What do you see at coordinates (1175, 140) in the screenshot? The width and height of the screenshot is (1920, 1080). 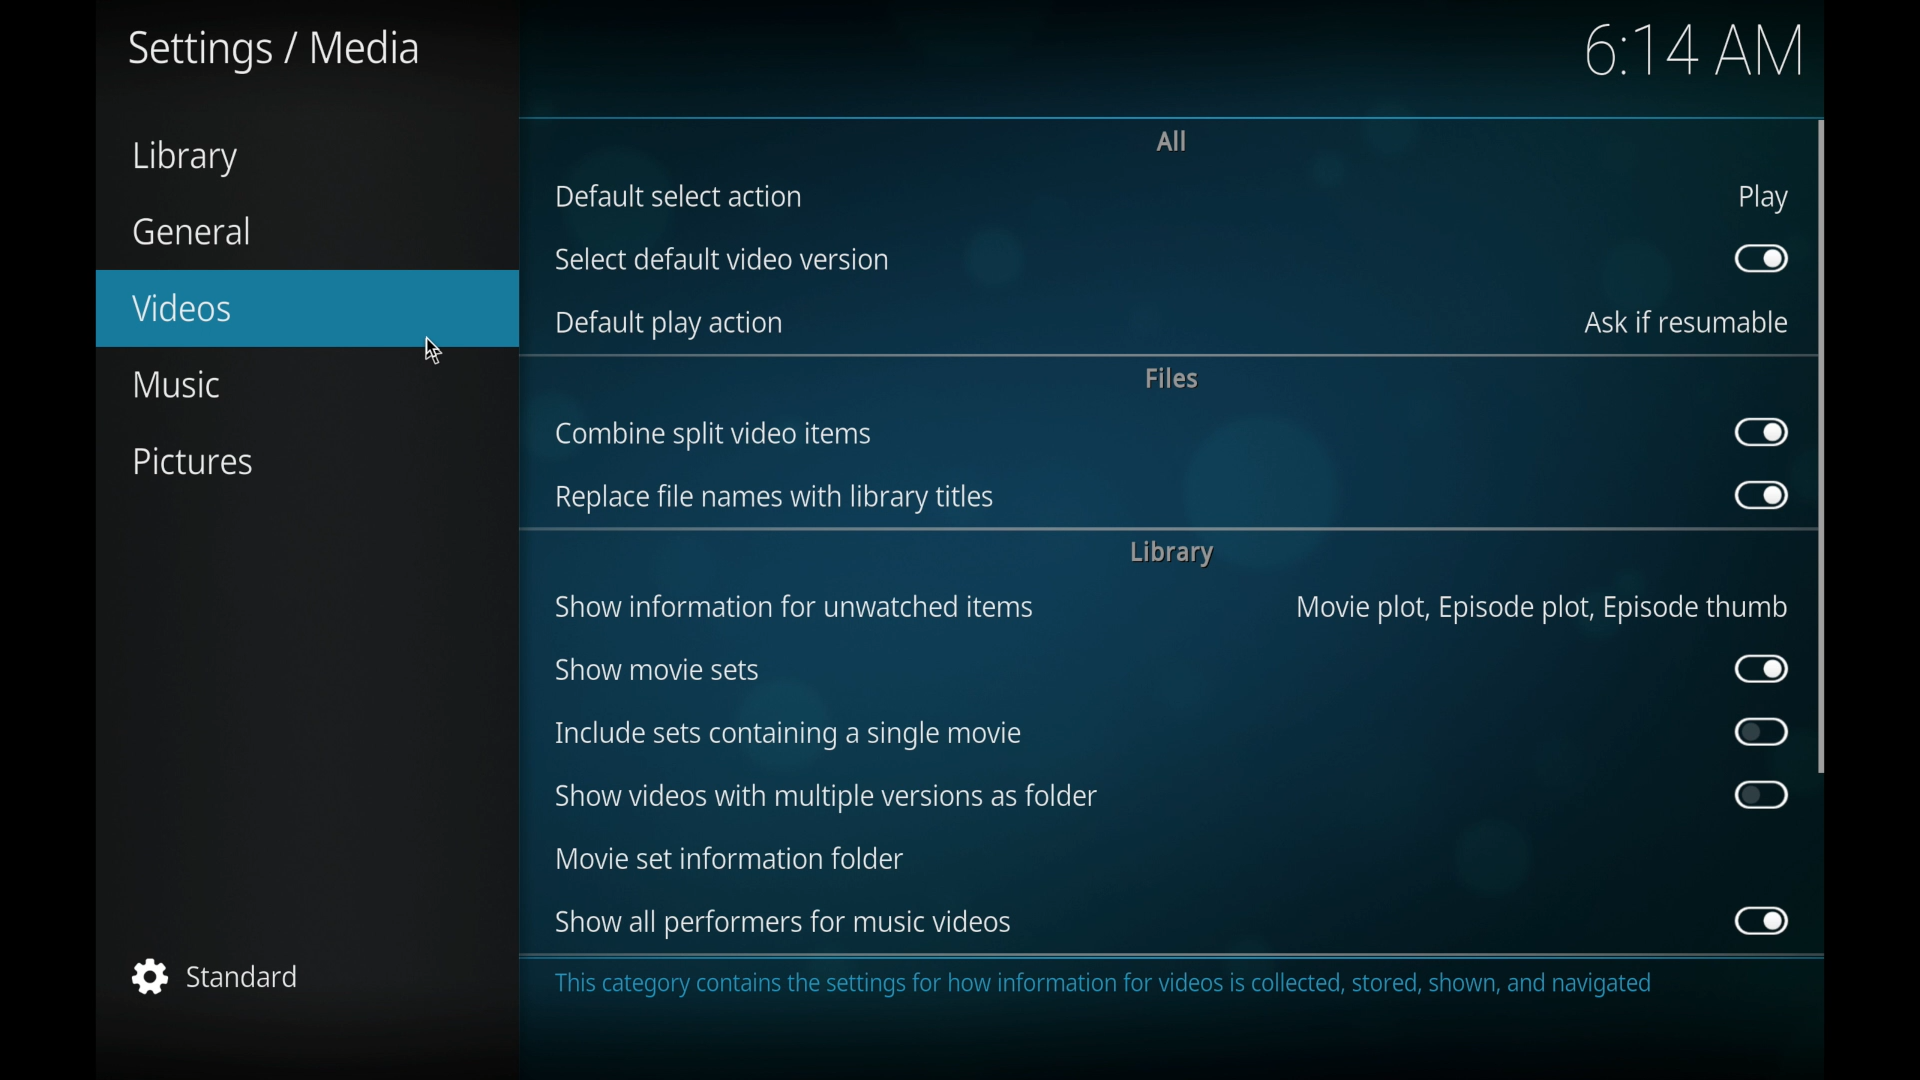 I see `all` at bounding box center [1175, 140].